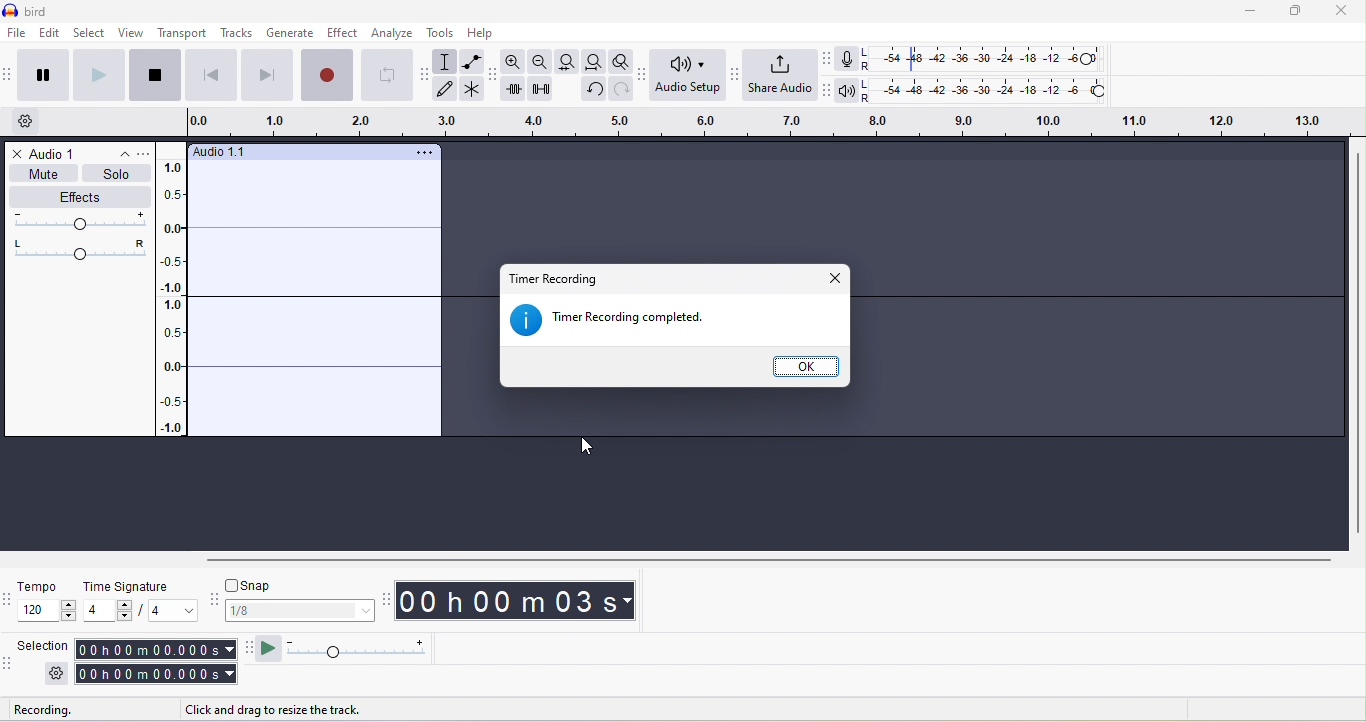  I want to click on click and drag to define a looping region, so click(759, 124).